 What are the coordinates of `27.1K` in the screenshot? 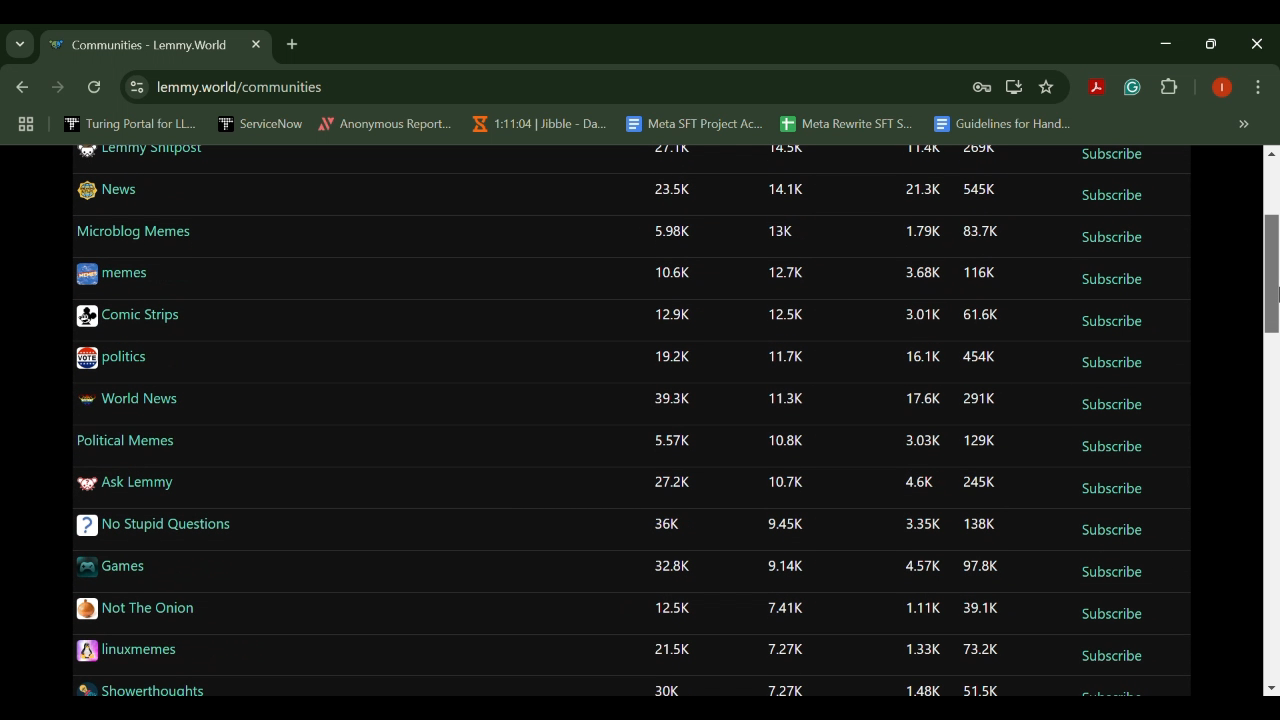 It's located at (674, 151).